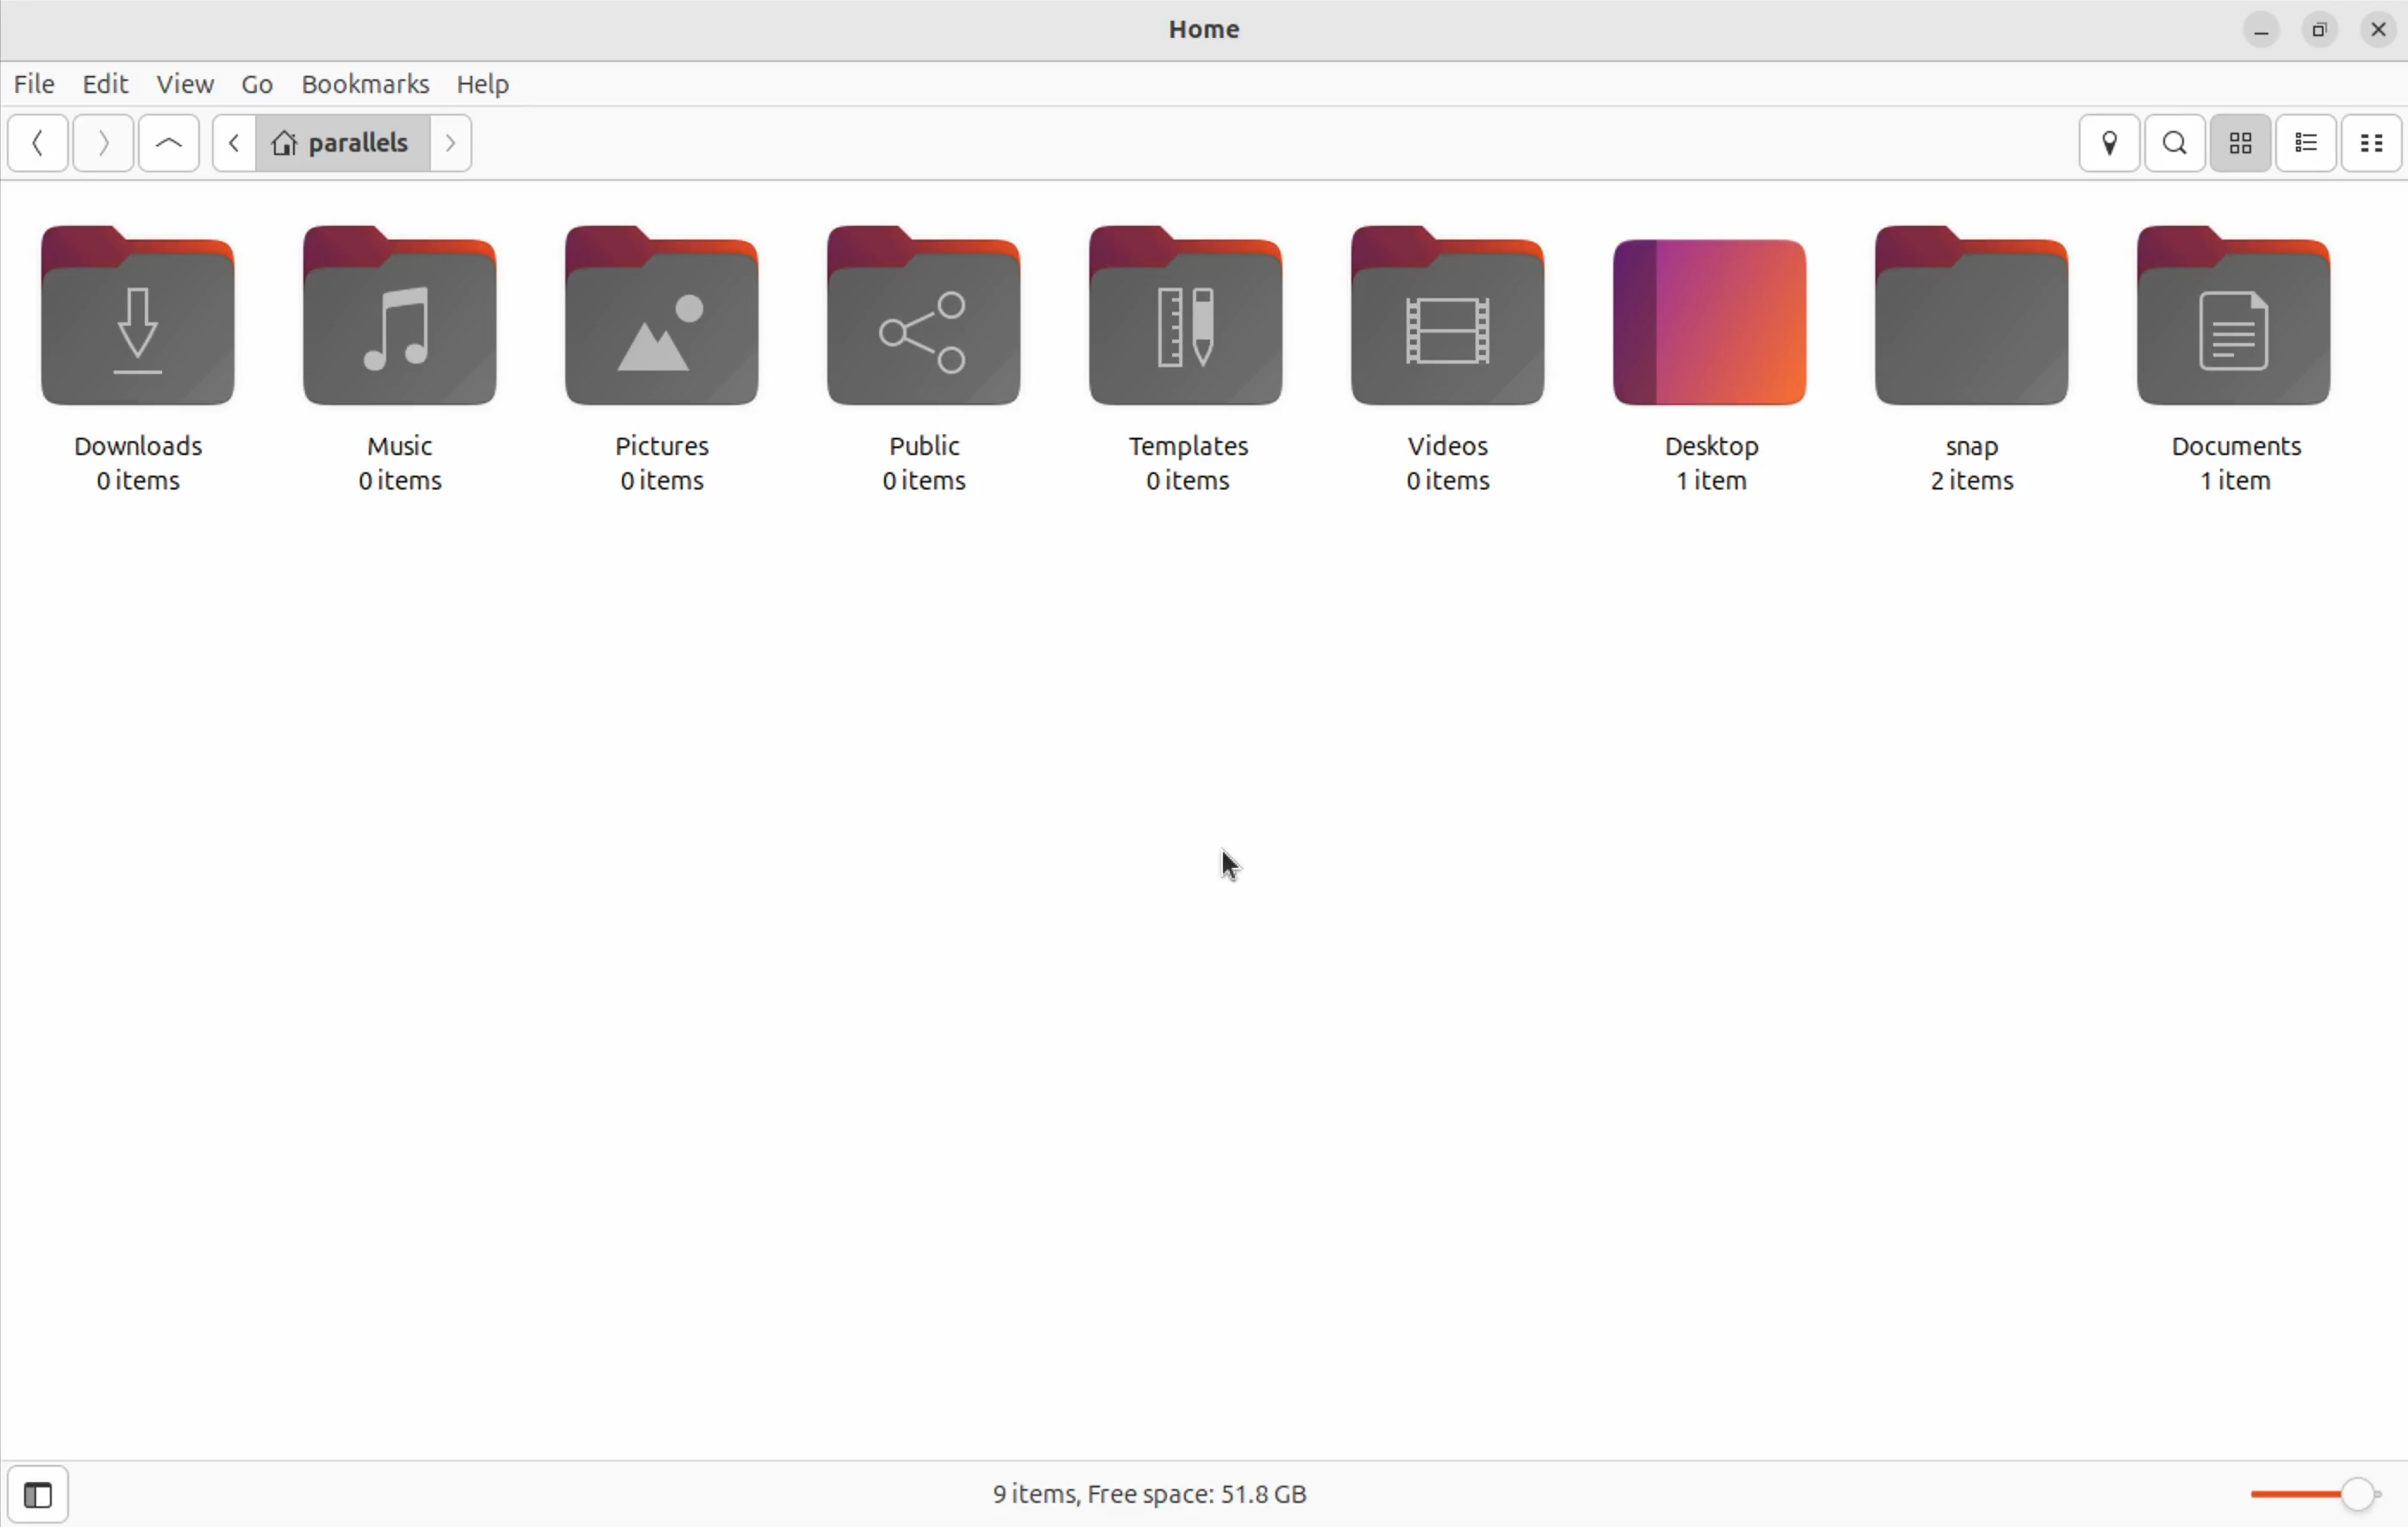 Image resolution: width=2408 pixels, height=1527 pixels. I want to click on 2 items, so click(1983, 482).